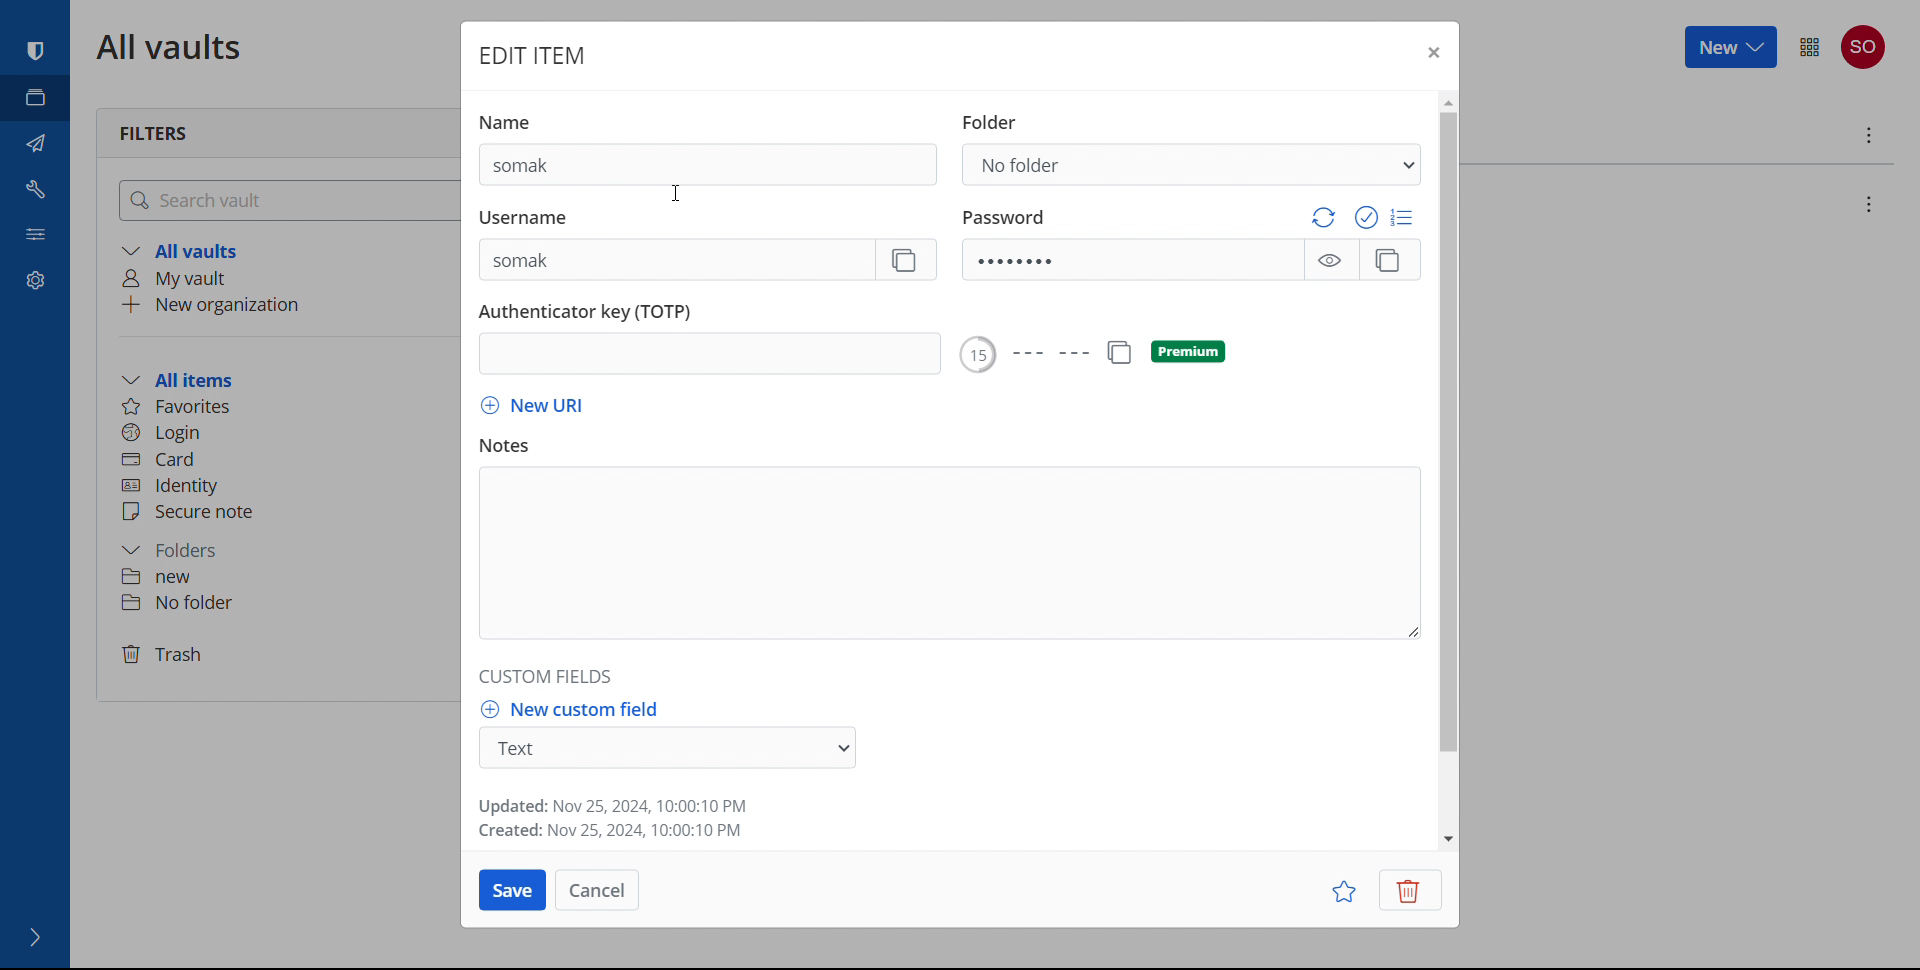 This screenshot has width=1920, height=970. I want to click on toggle character count, so click(1404, 217).